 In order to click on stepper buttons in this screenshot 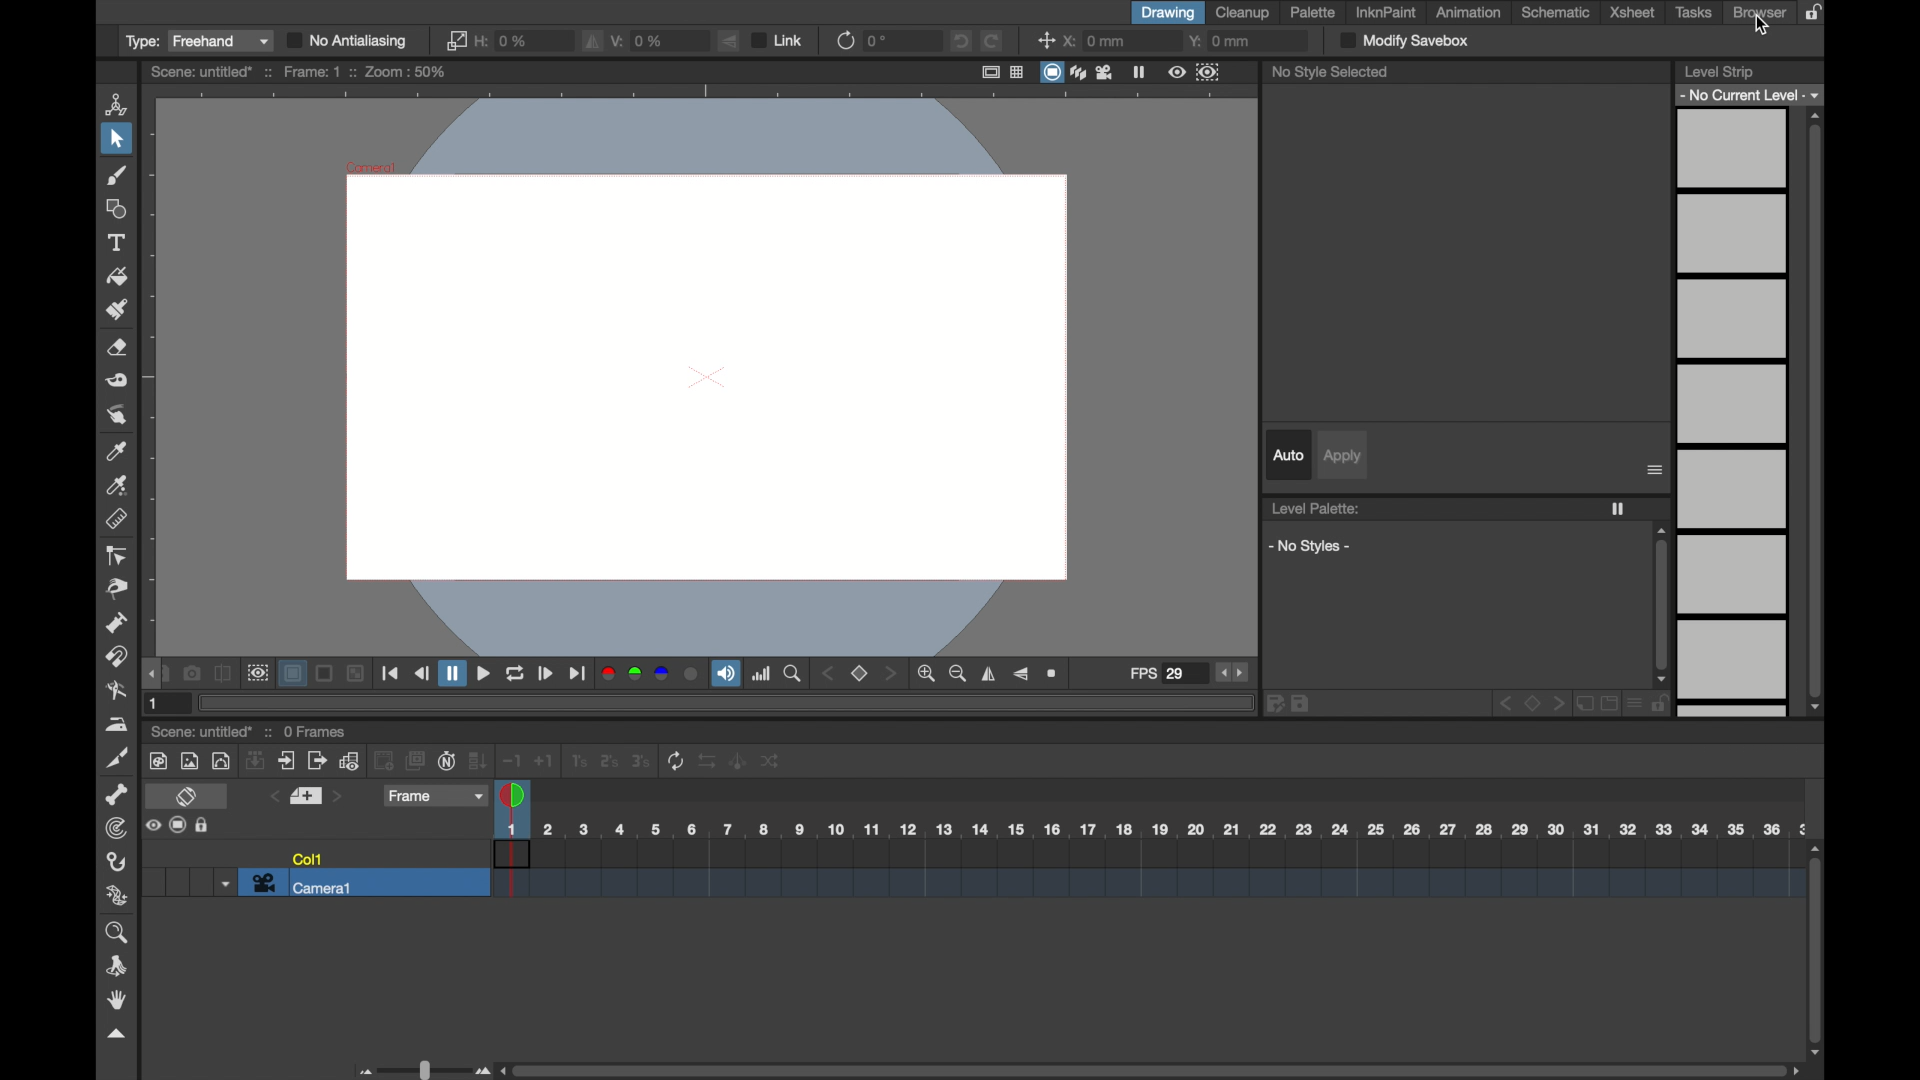, I will do `click(1231, 672)`.